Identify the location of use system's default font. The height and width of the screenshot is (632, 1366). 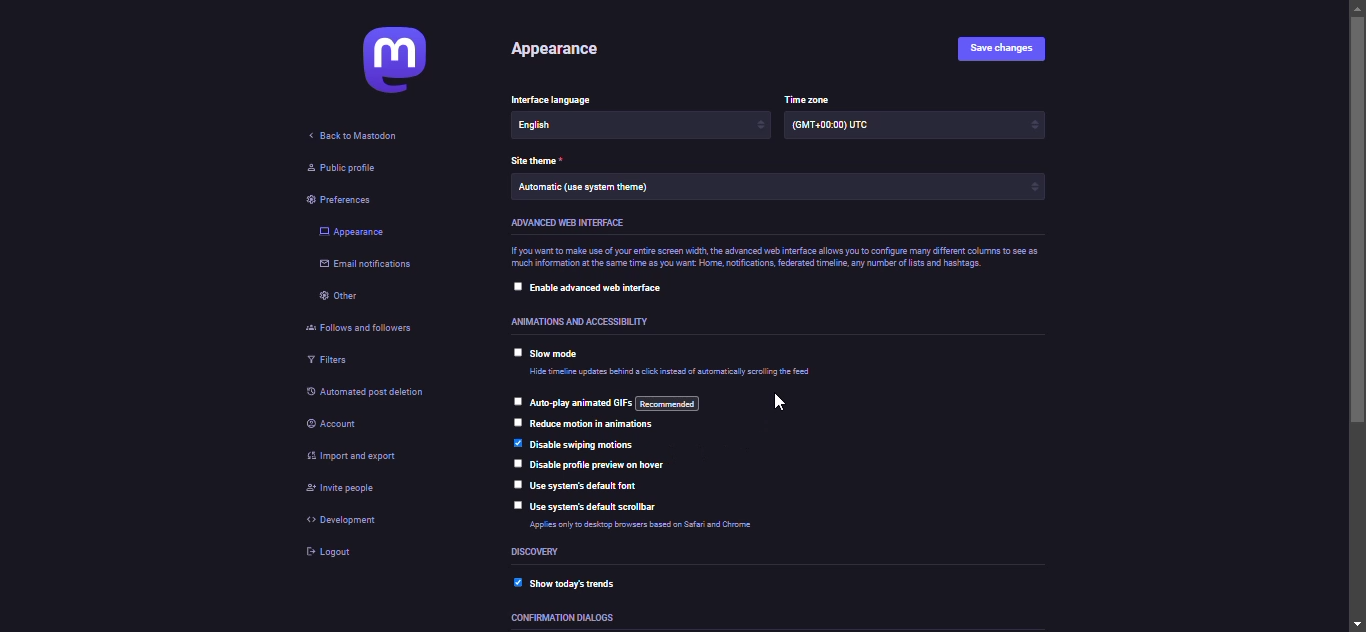
(589, 486).